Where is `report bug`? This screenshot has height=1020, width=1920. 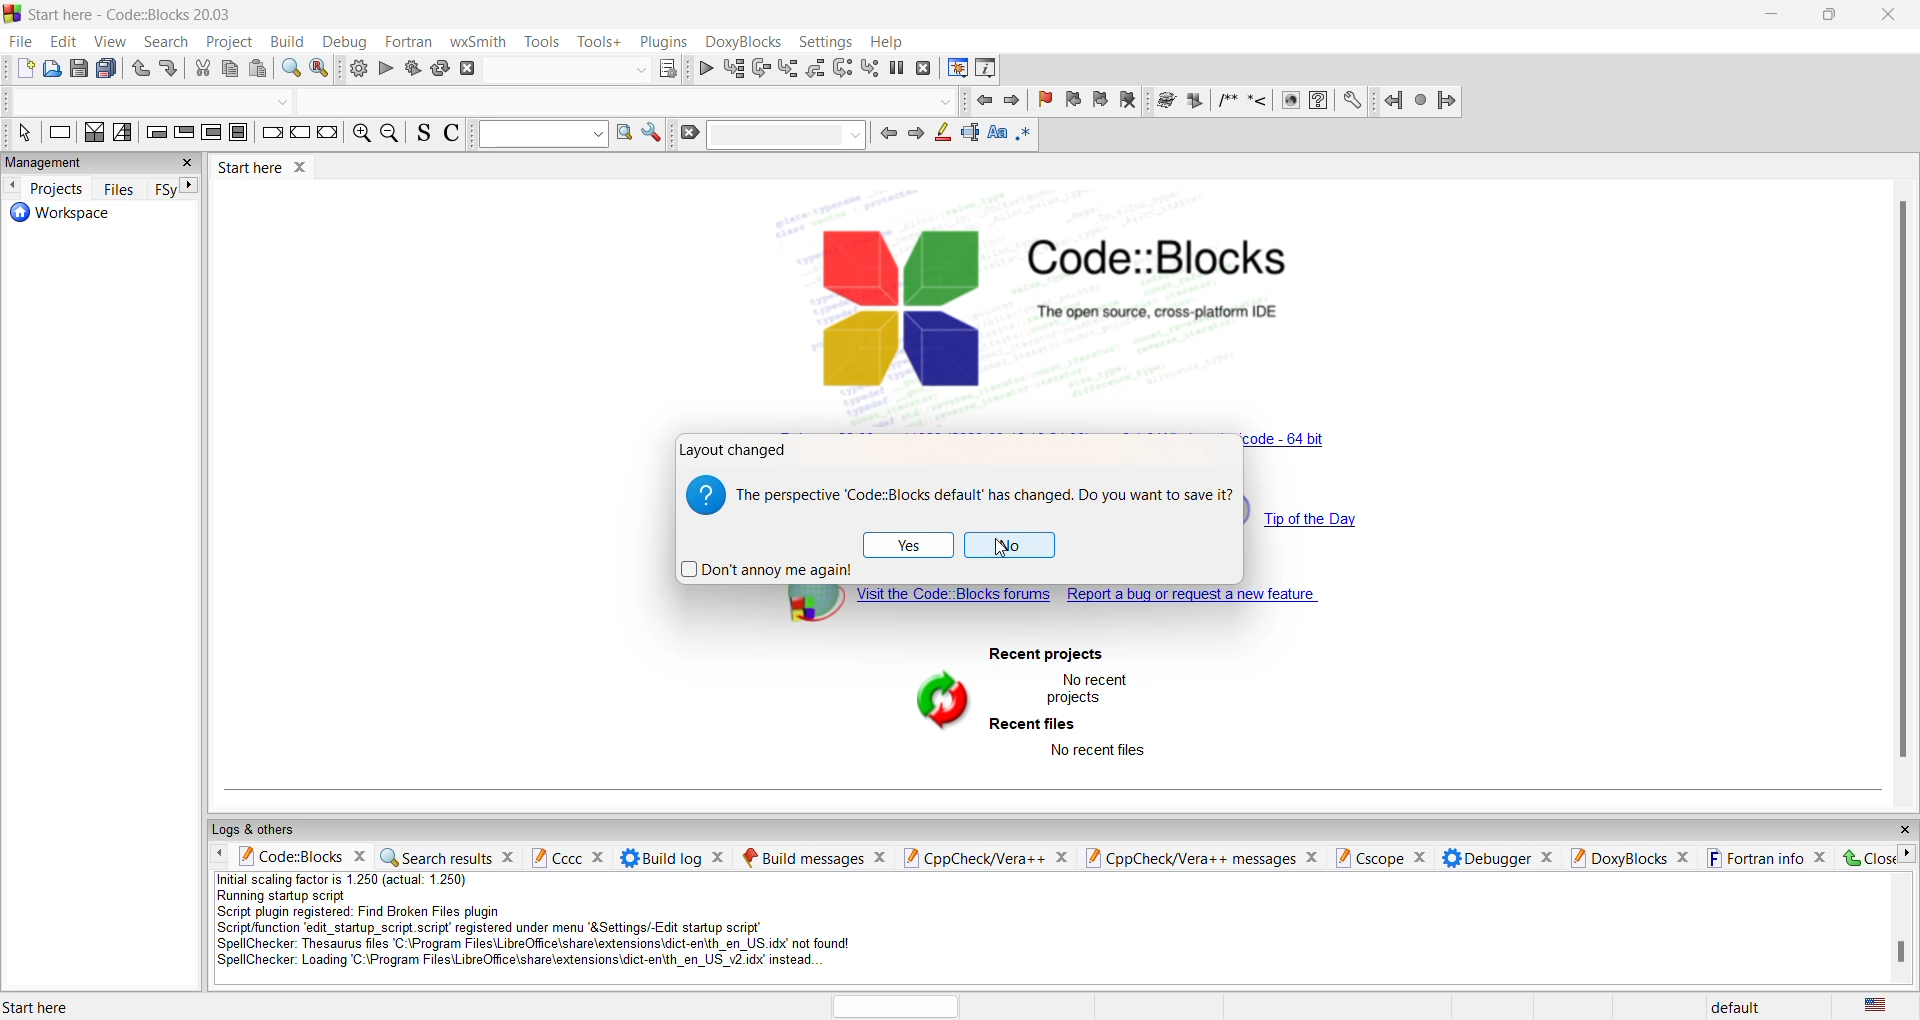 report bug is located at coordinates (1196, 597).